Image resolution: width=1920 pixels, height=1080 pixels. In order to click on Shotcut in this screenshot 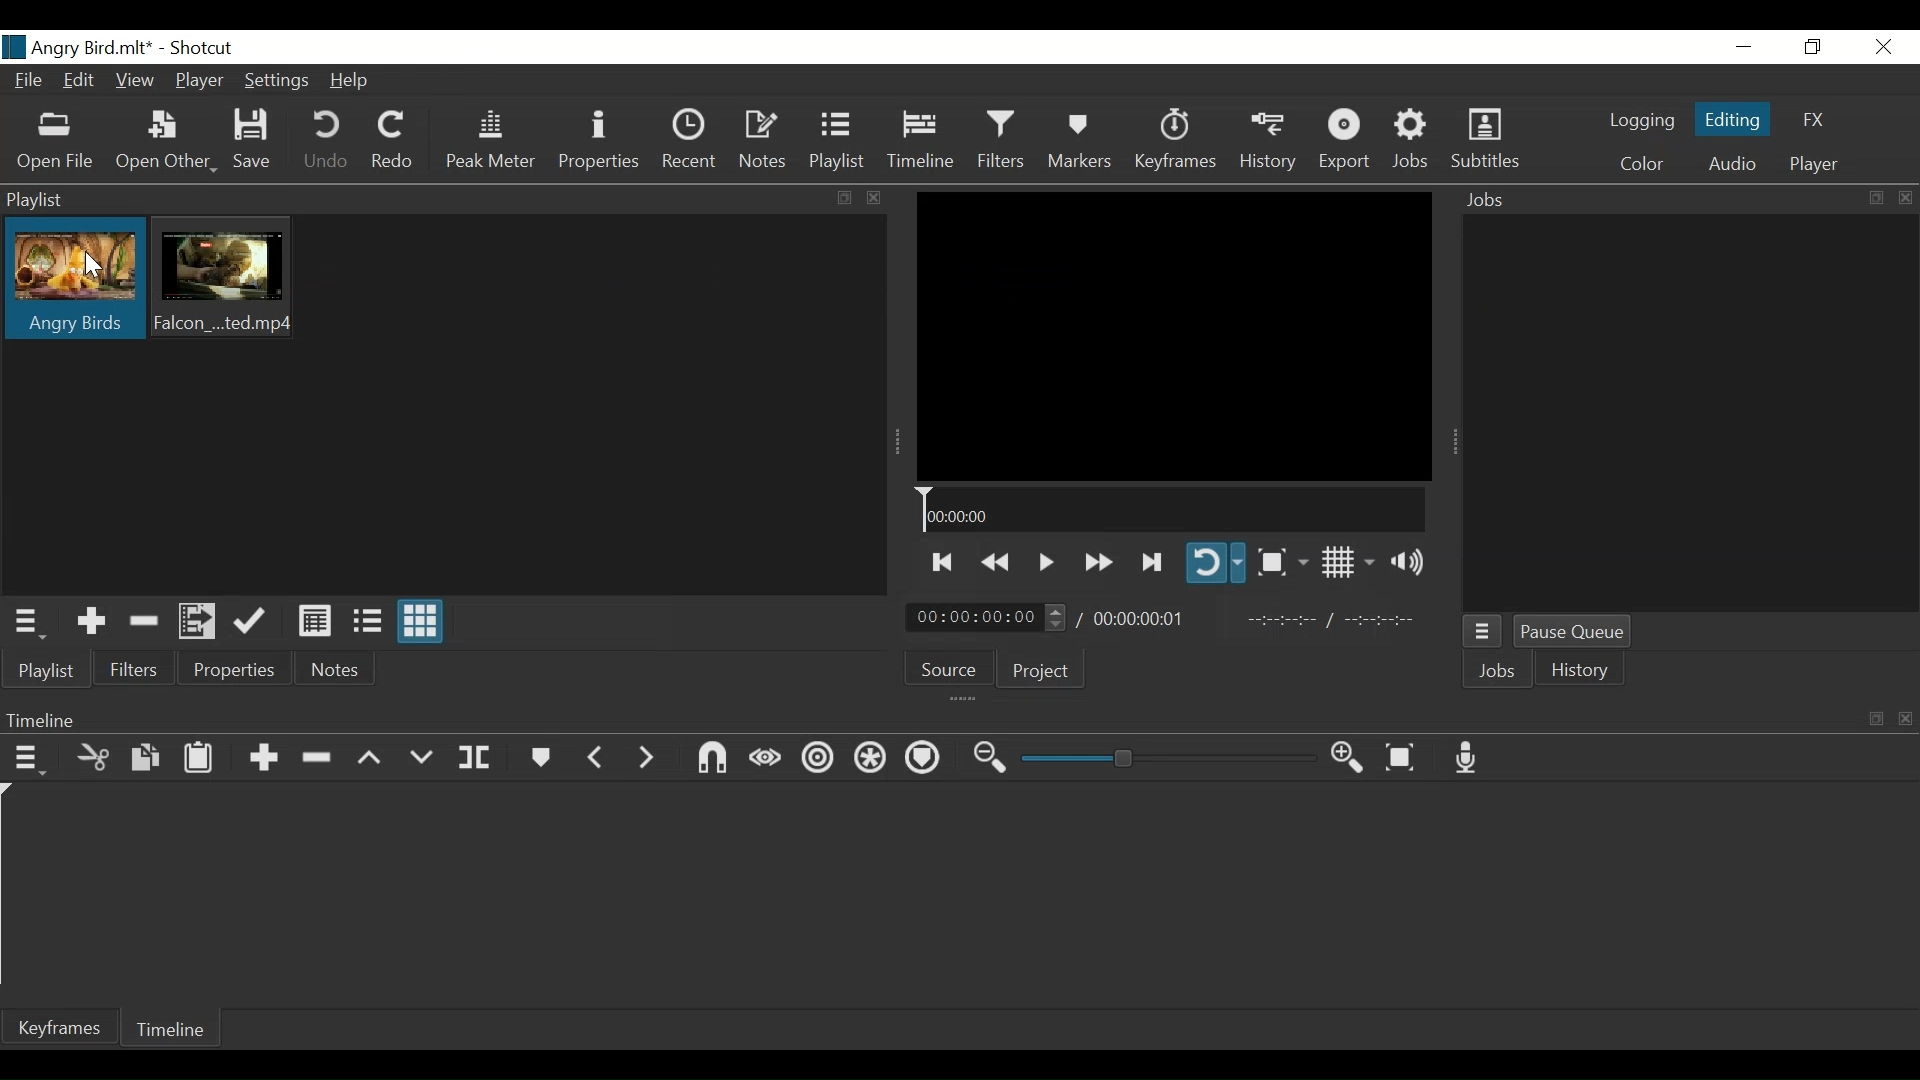, I will do `click(200, 47)`.